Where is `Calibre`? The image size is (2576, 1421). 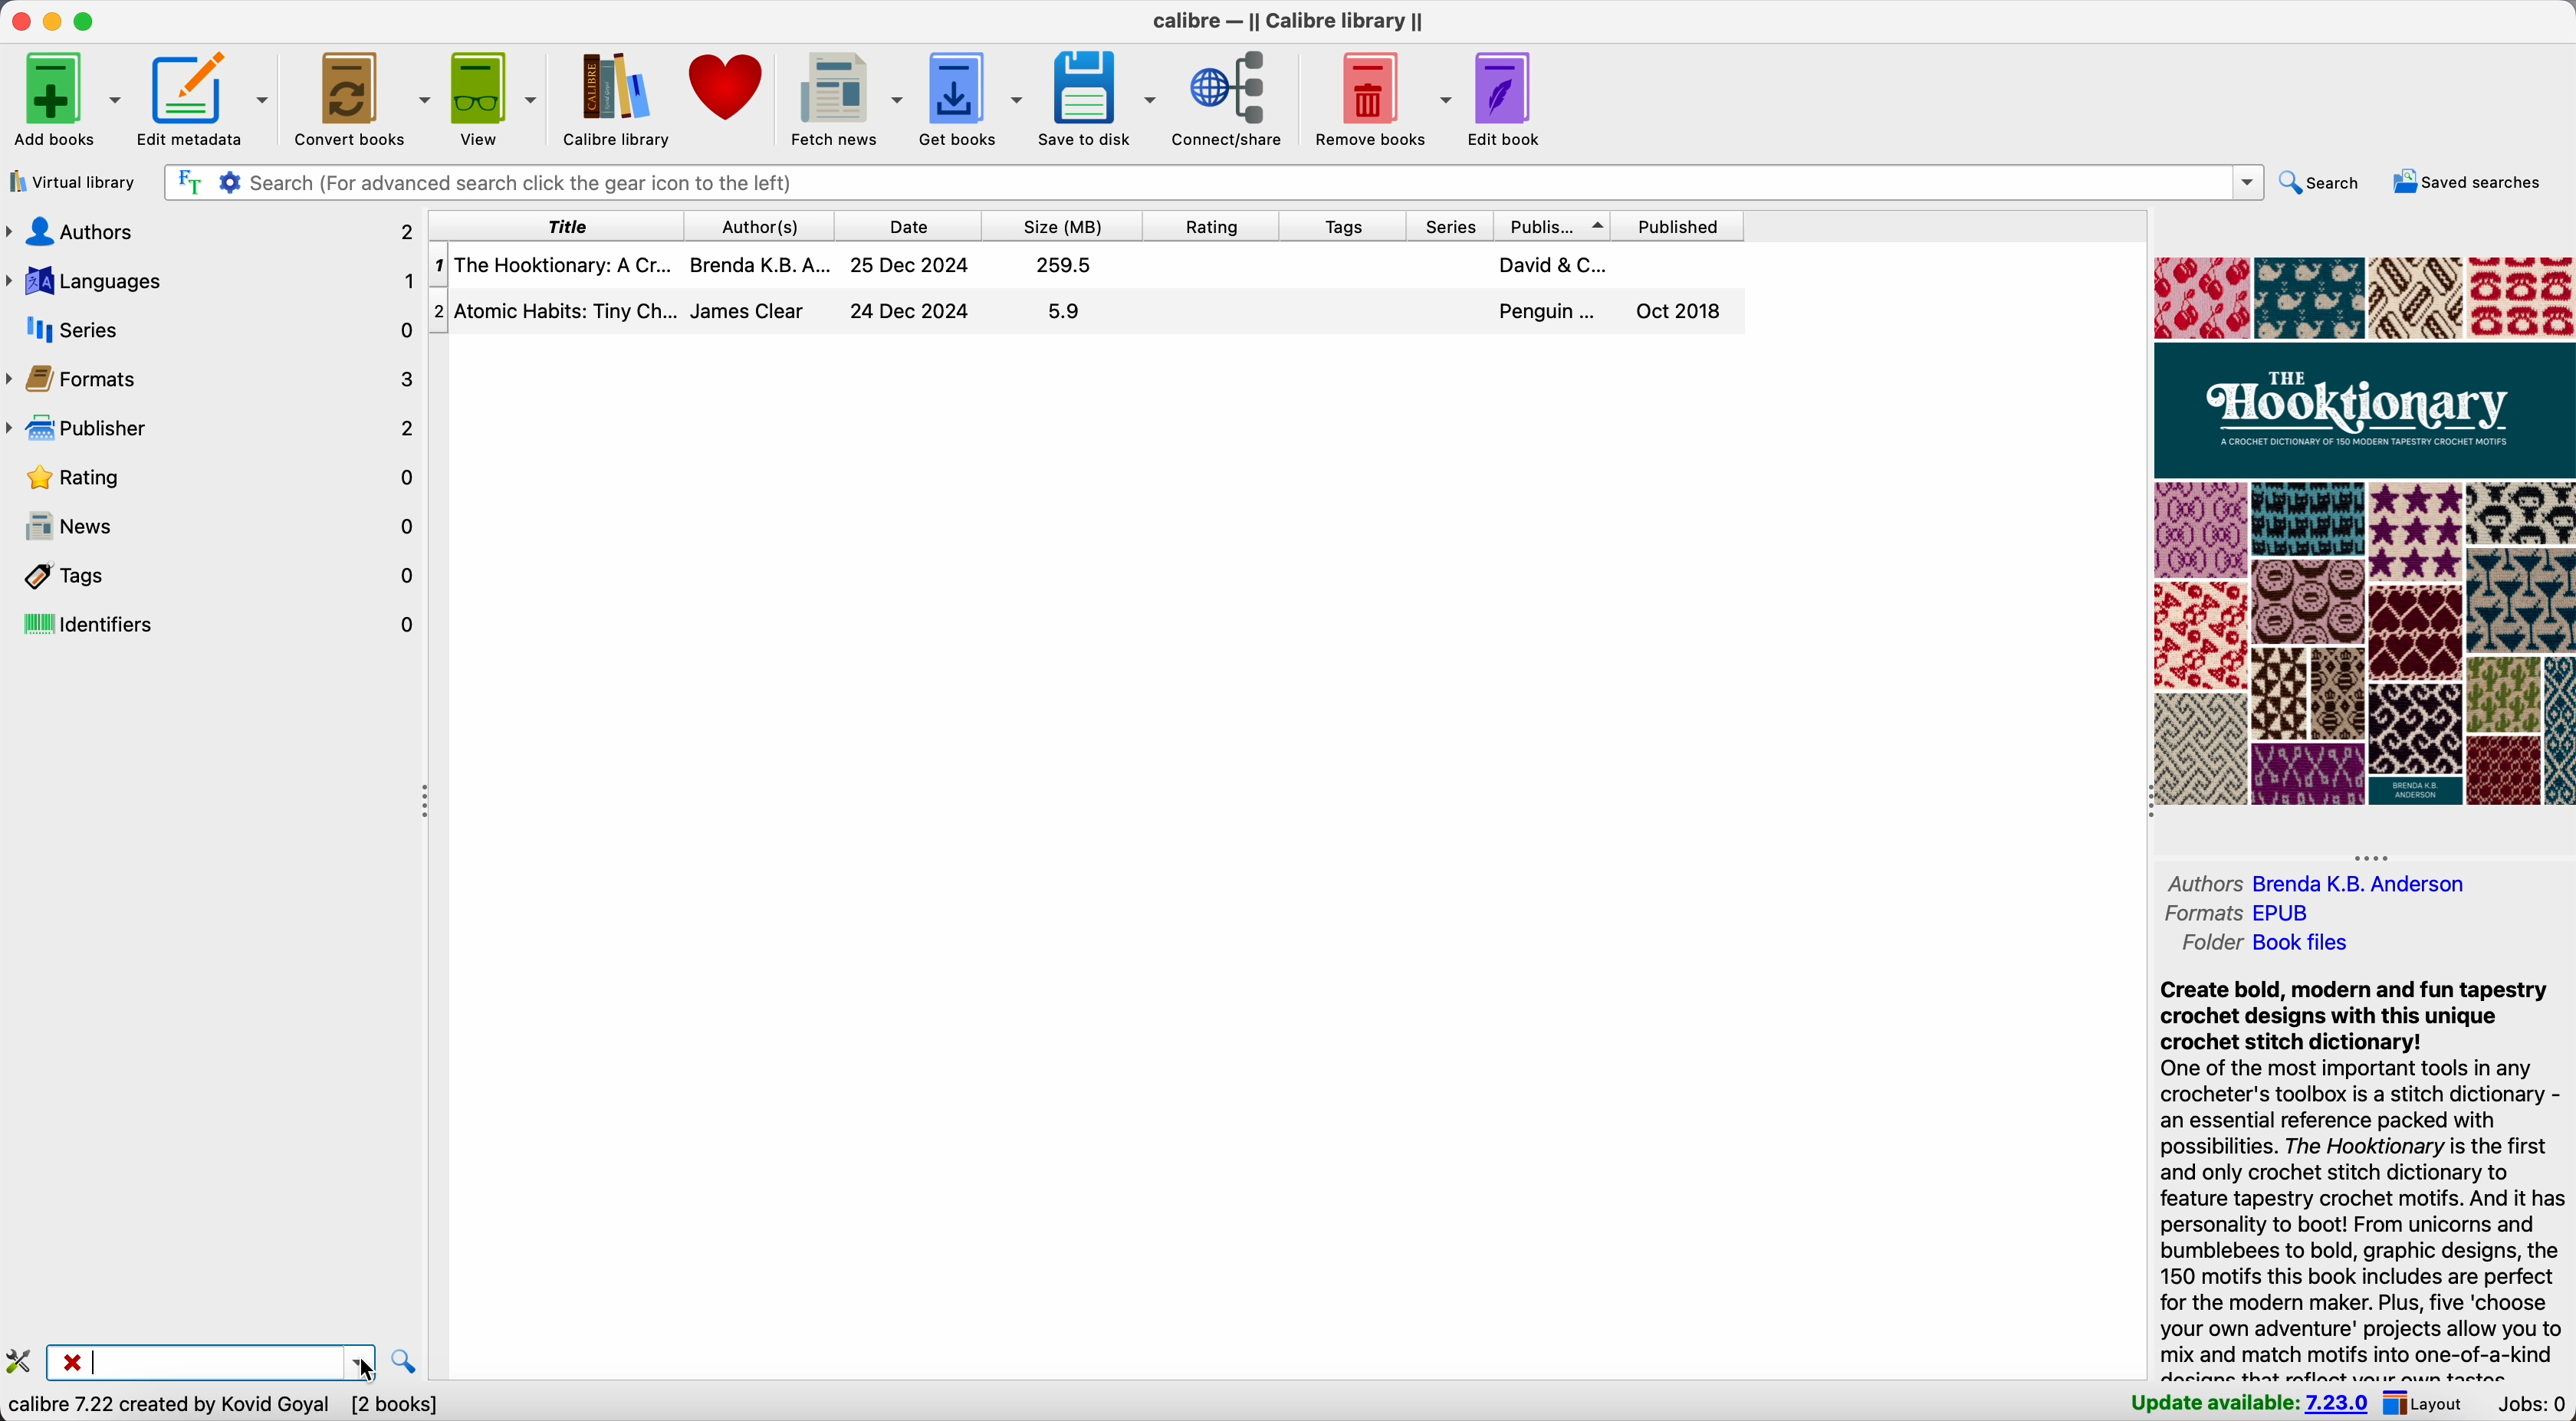 Calibre is located at coordinates (1295, 21).